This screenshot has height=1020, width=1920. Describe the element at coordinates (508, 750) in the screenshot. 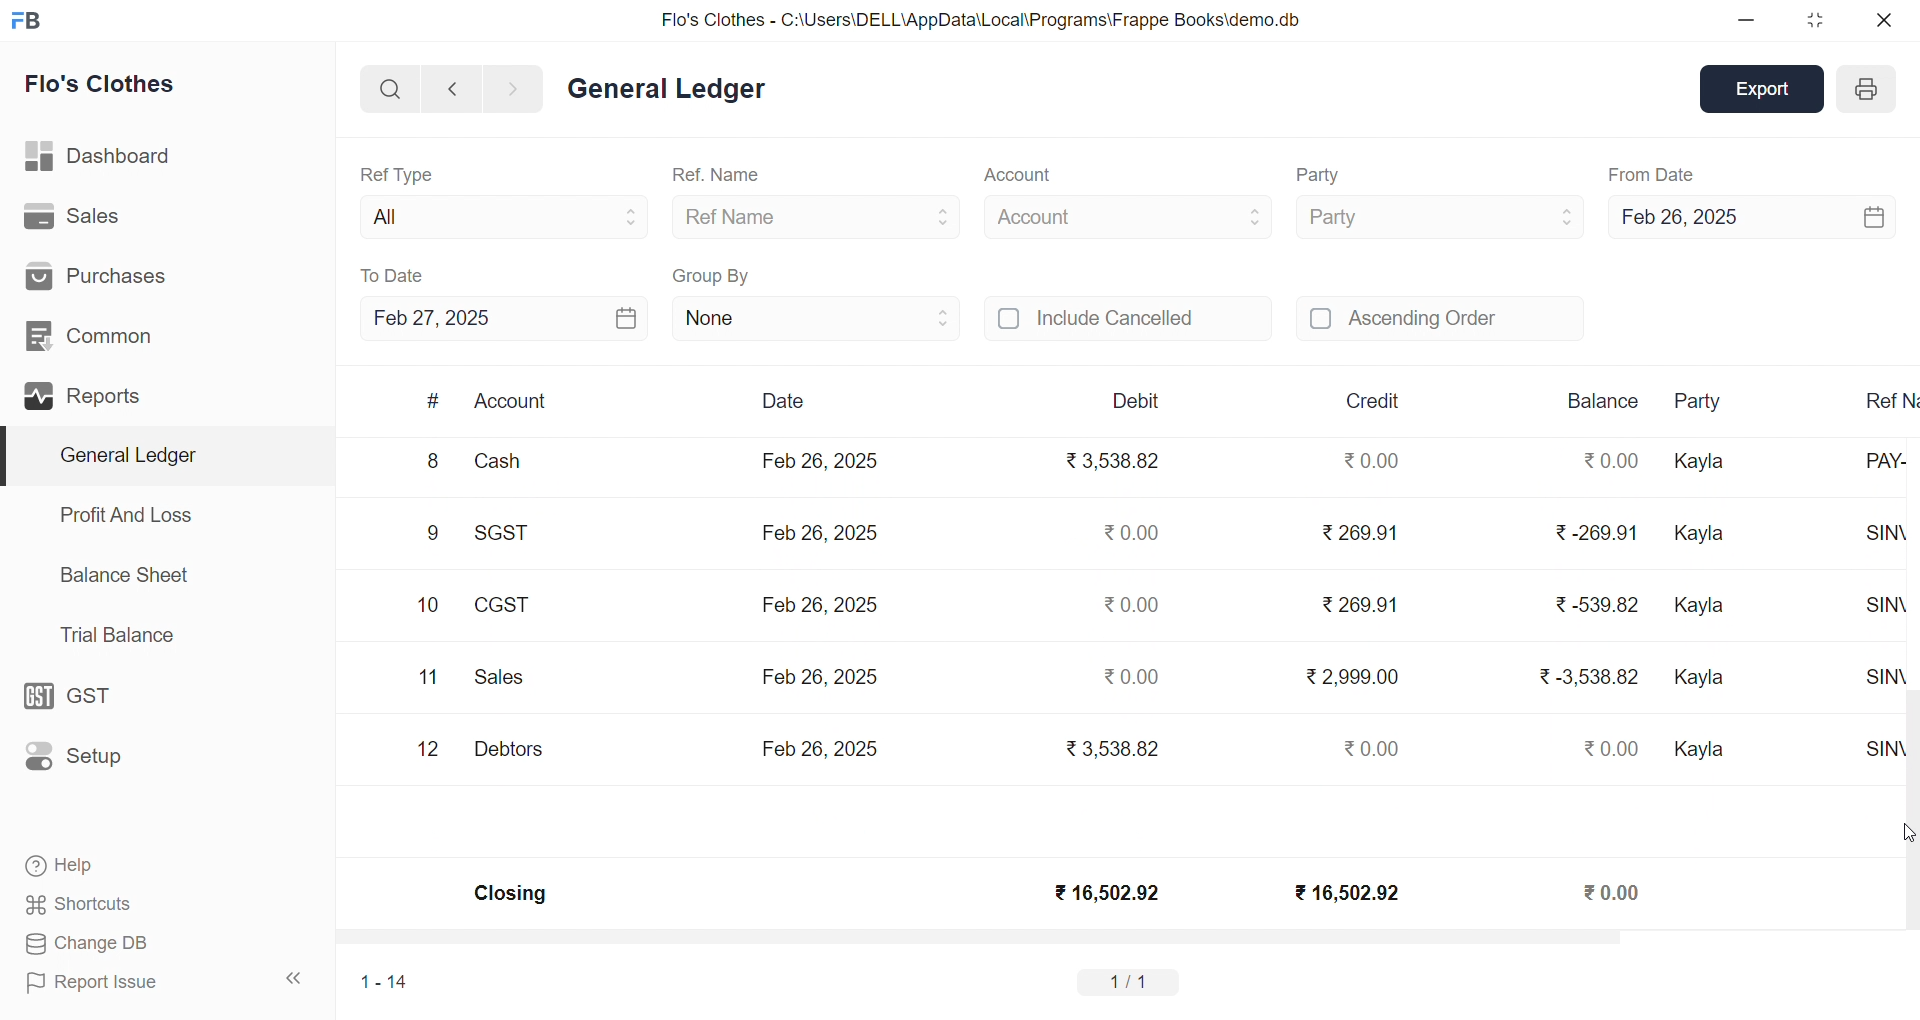

I see `Debtors` at that location.